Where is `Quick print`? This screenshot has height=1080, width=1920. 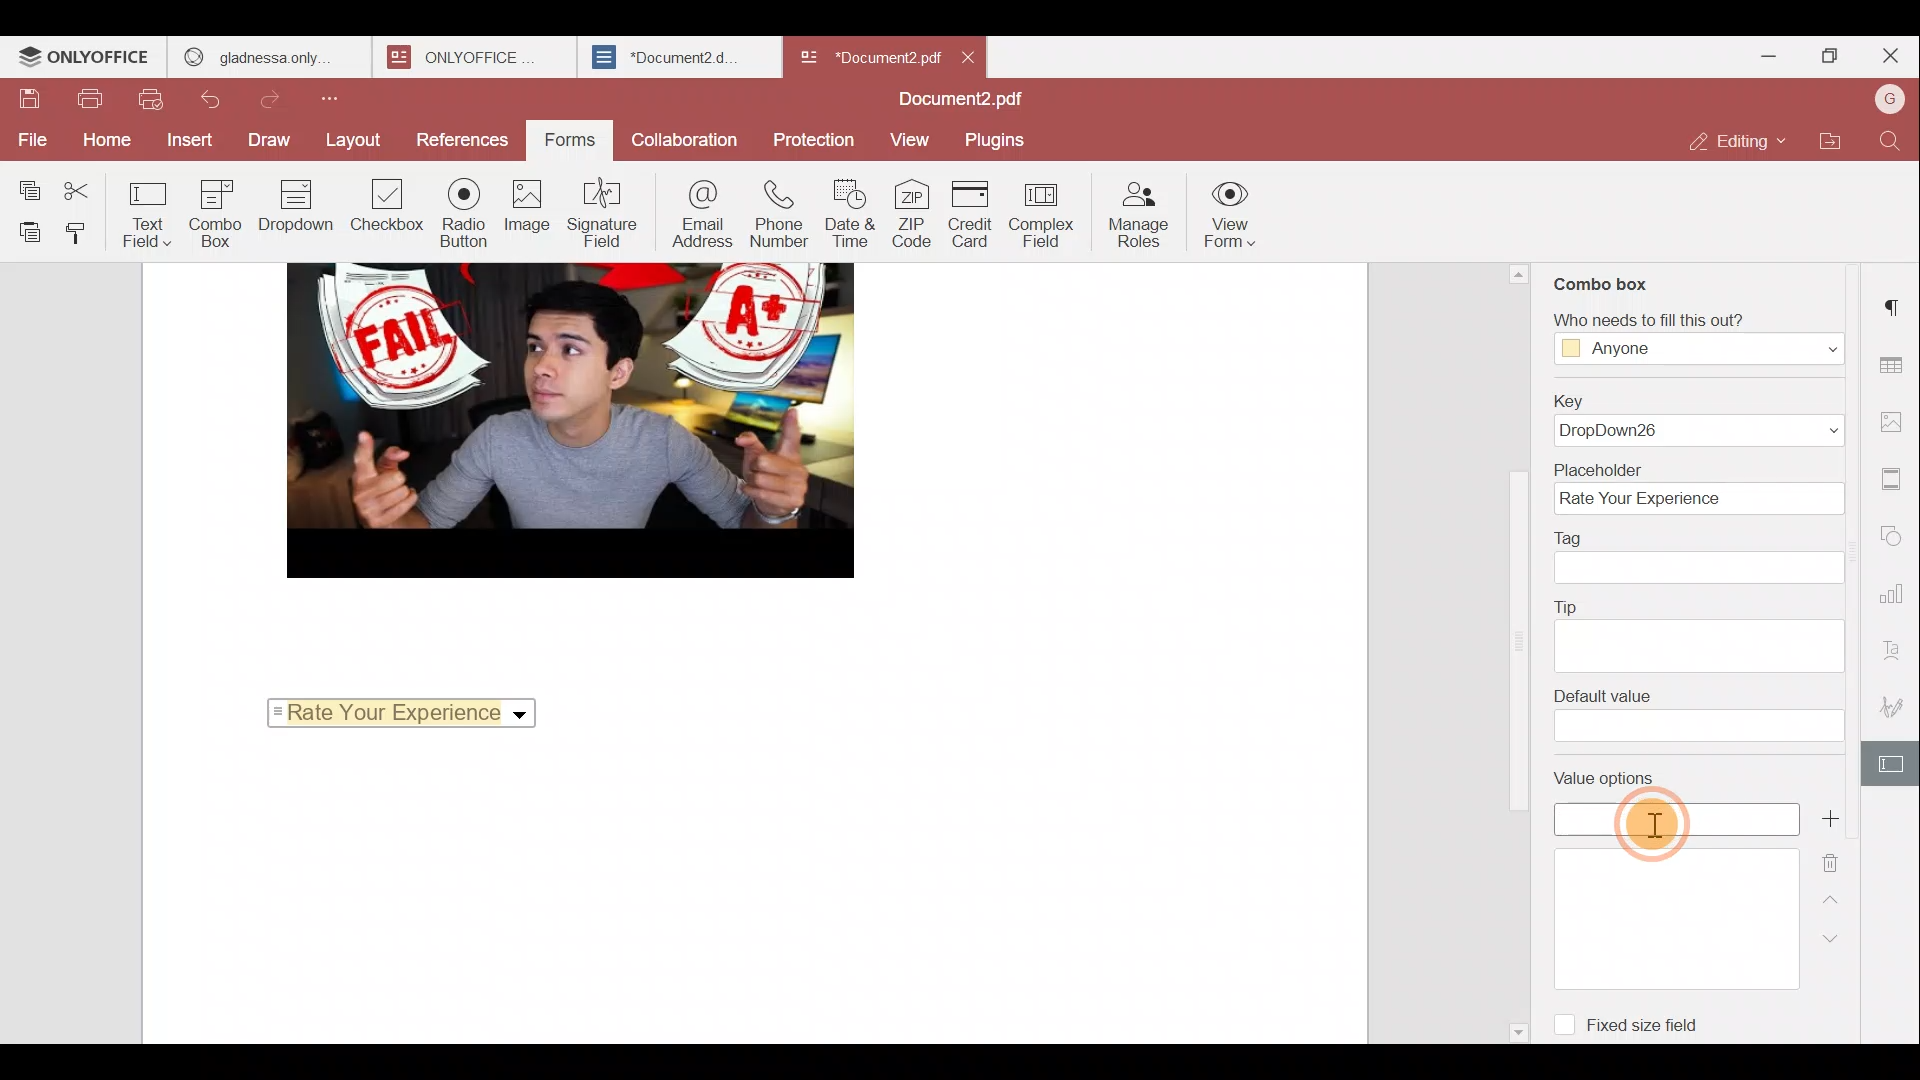
Quick print is located at coordinates (150, 100).